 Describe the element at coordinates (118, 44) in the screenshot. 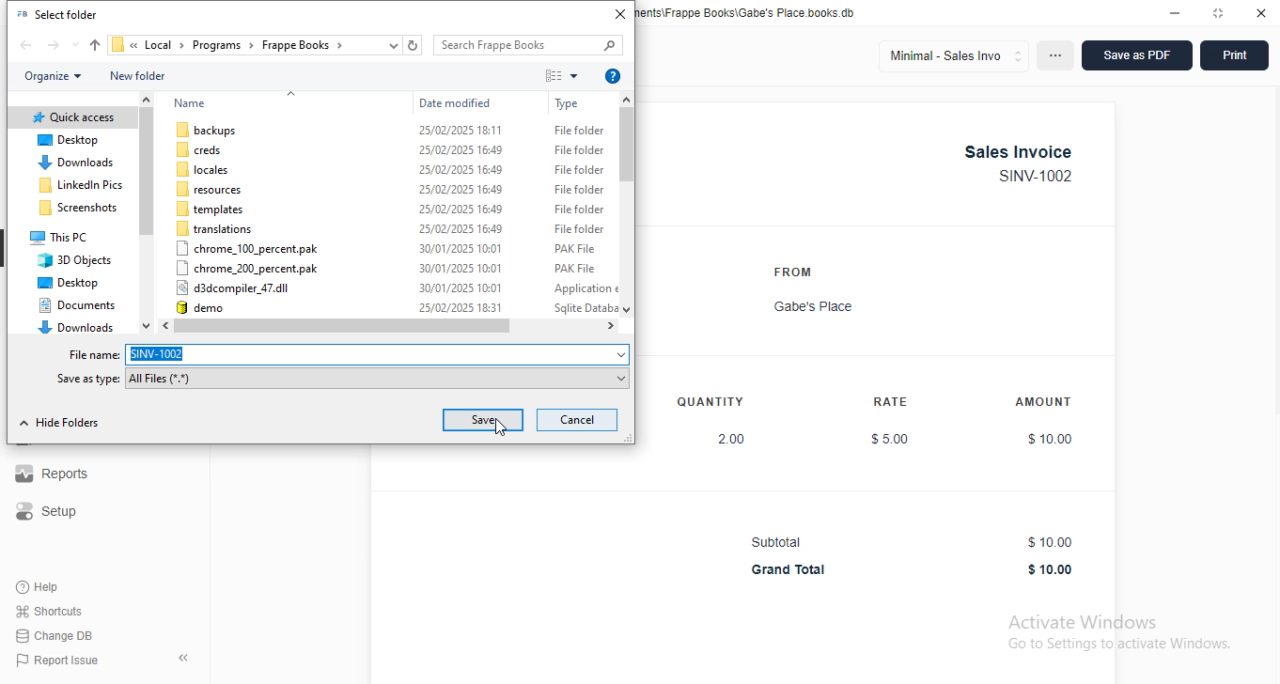

I see `file icon` at that location.